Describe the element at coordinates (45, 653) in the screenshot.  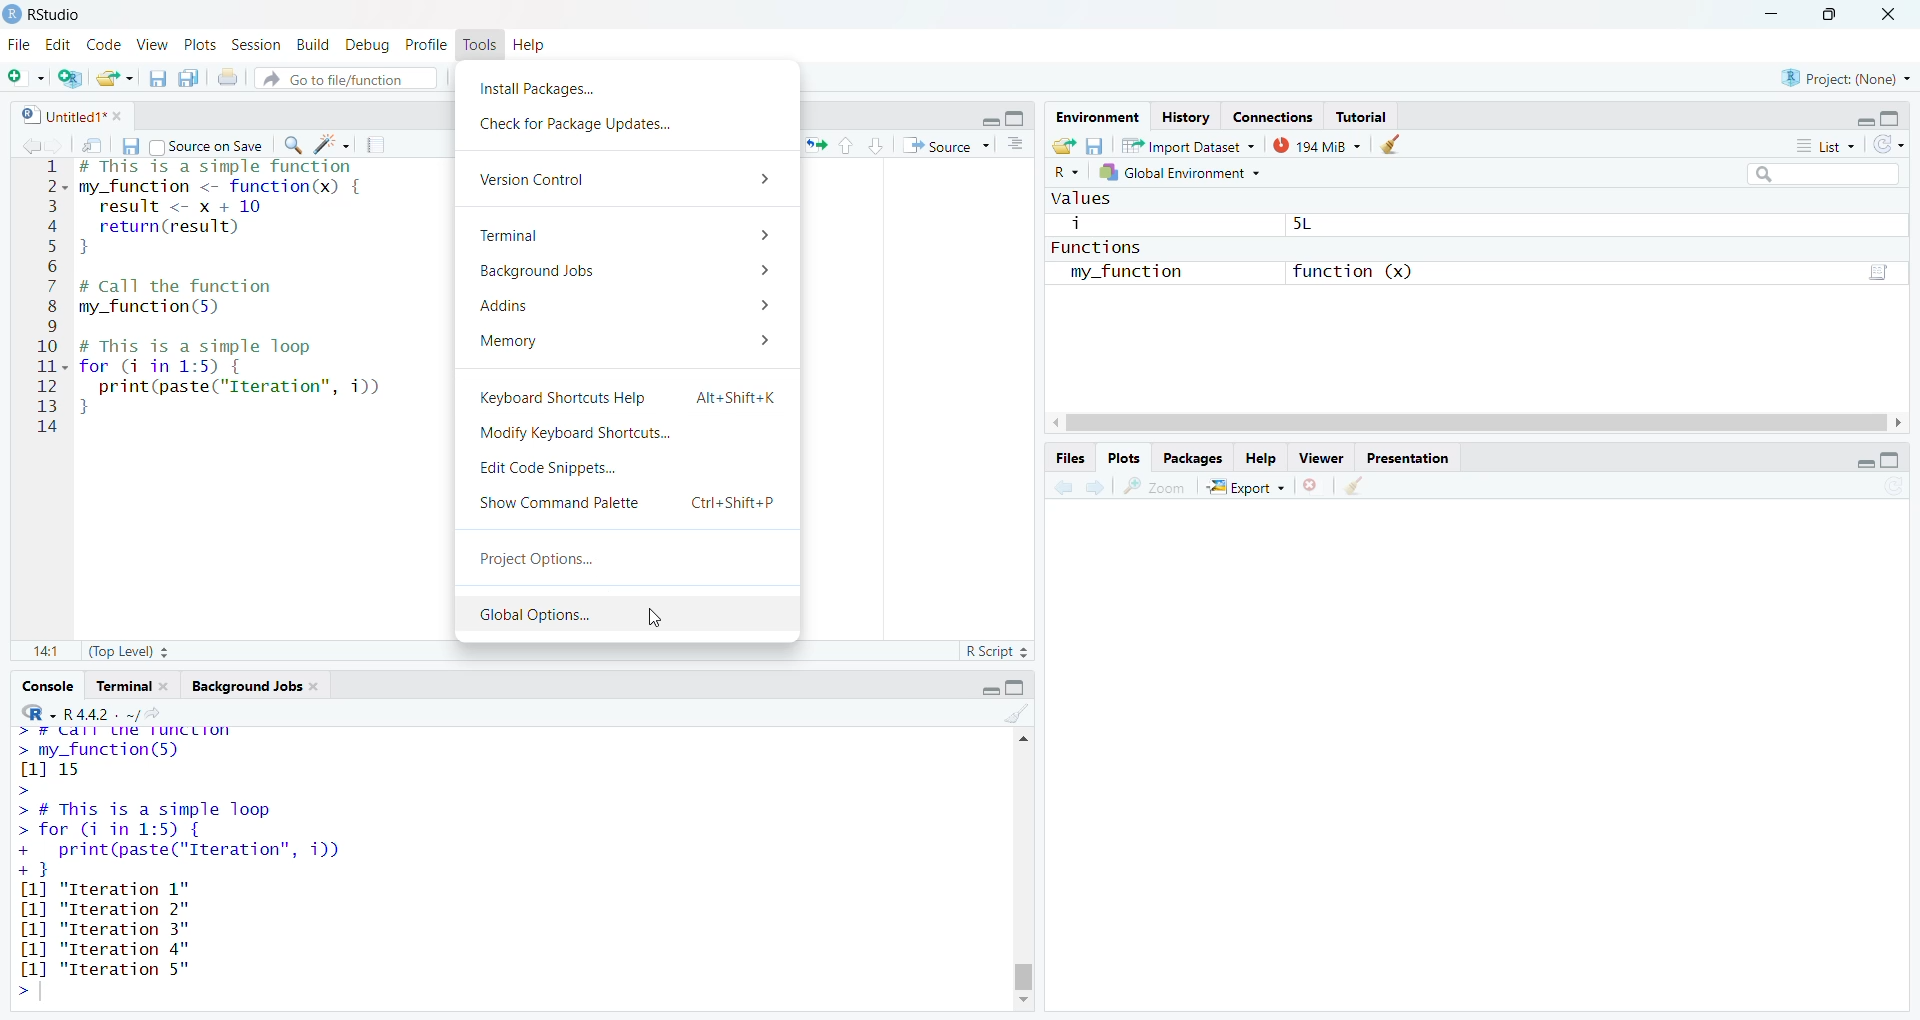
I see `14:1` at that location.